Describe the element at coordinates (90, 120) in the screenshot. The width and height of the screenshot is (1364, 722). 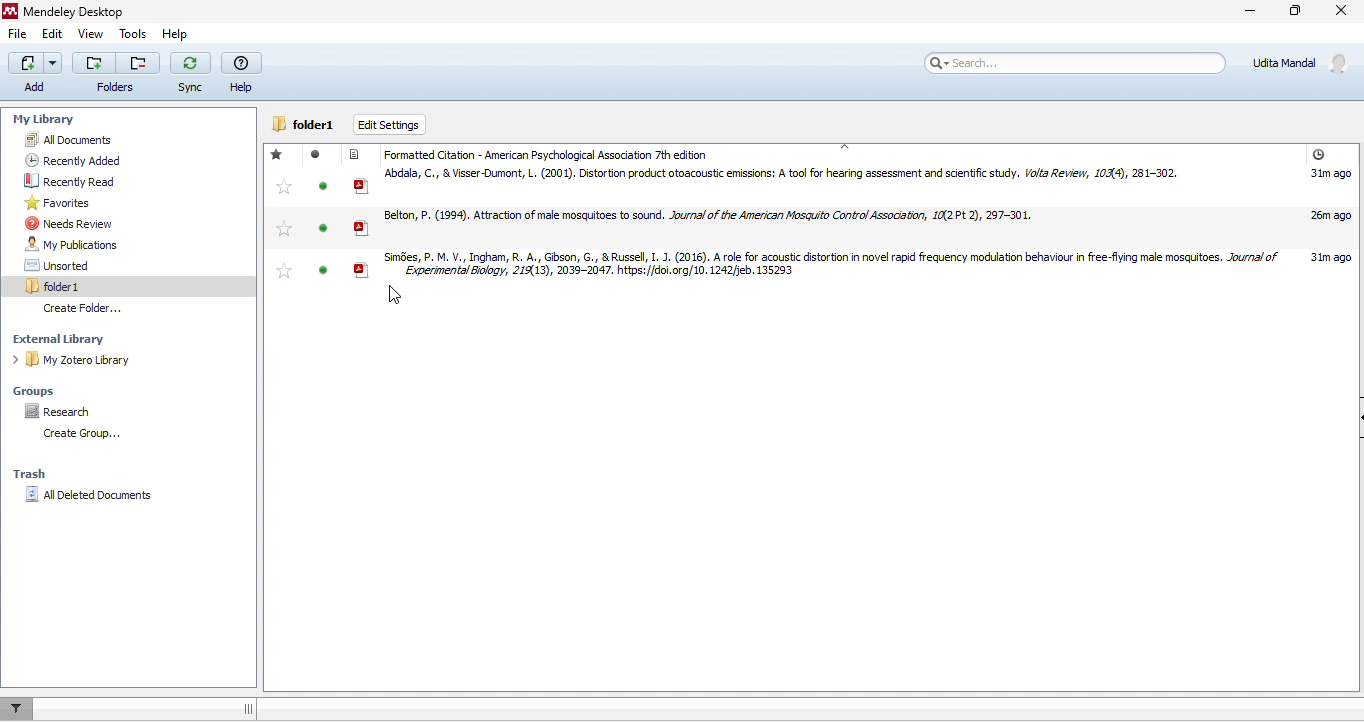
I see `my library` at that location.